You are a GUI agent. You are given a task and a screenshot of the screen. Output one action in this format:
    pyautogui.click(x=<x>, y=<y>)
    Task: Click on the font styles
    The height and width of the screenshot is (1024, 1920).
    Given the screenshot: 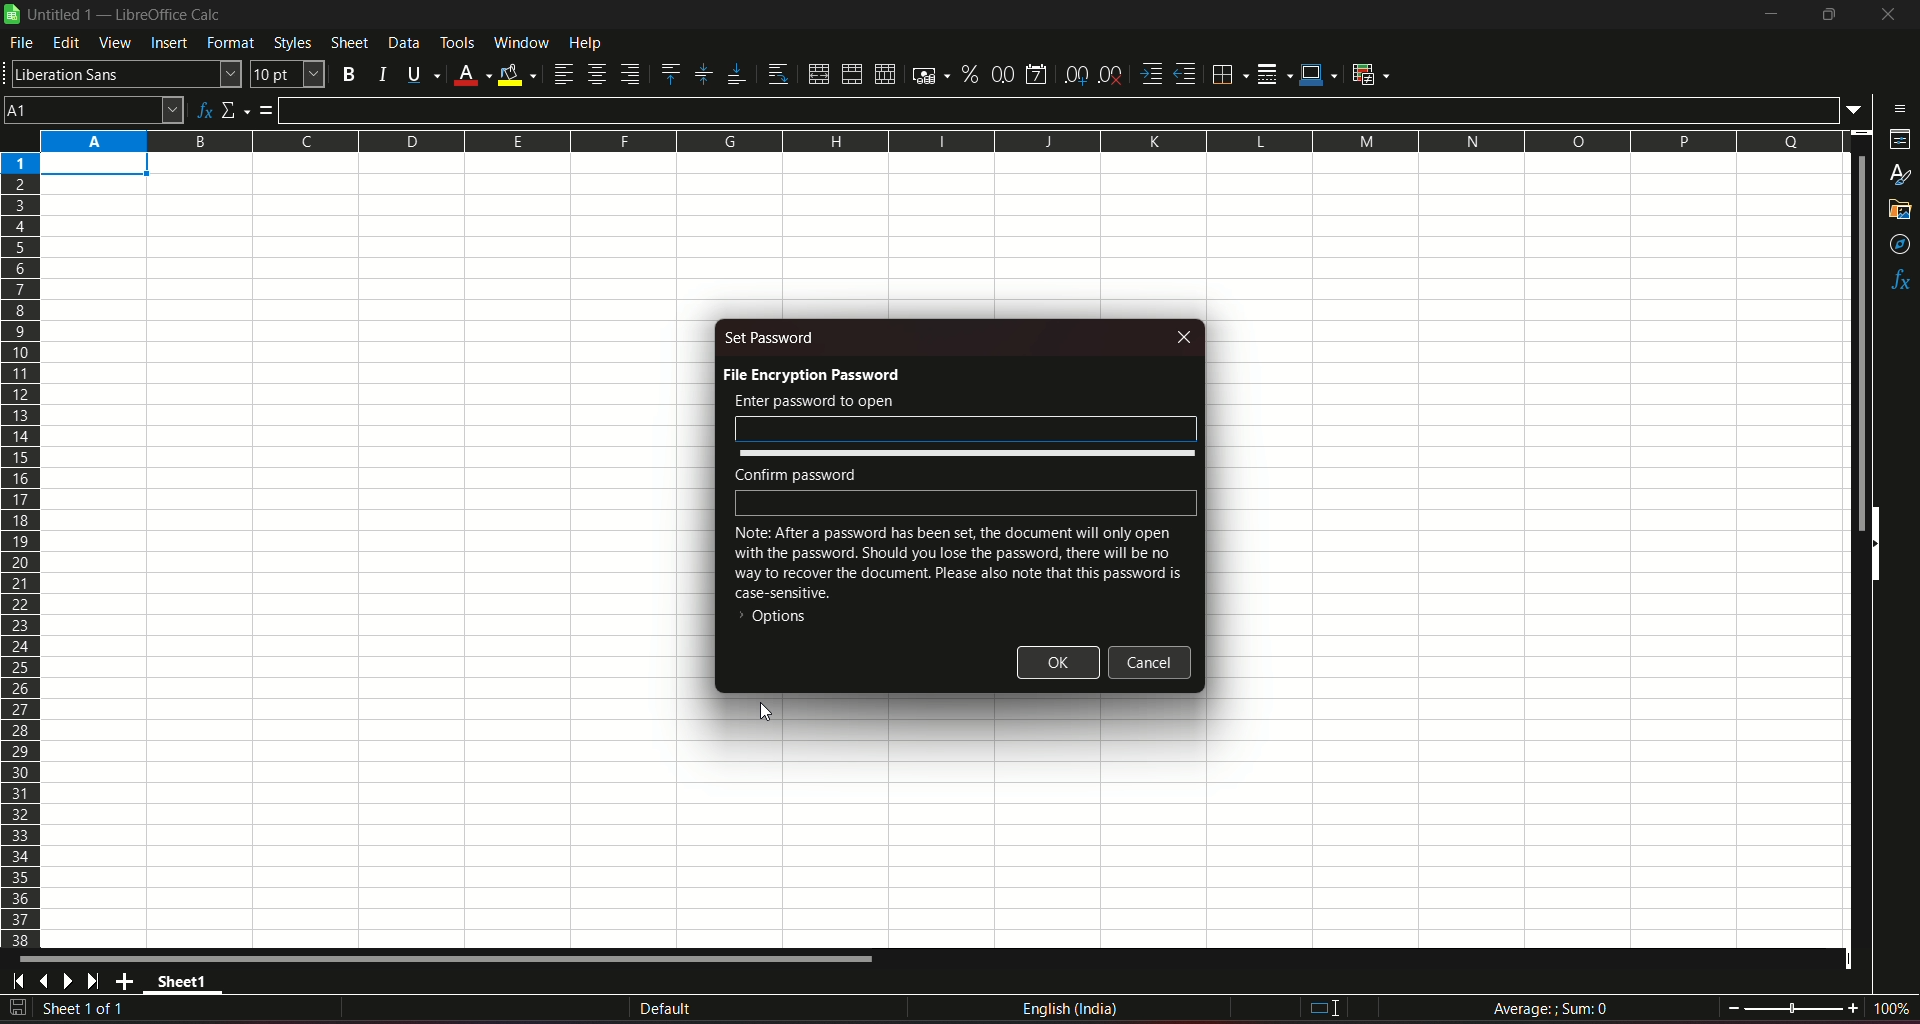 What is the action you would take?
    pyautogui.click(x=124, y=75)
    